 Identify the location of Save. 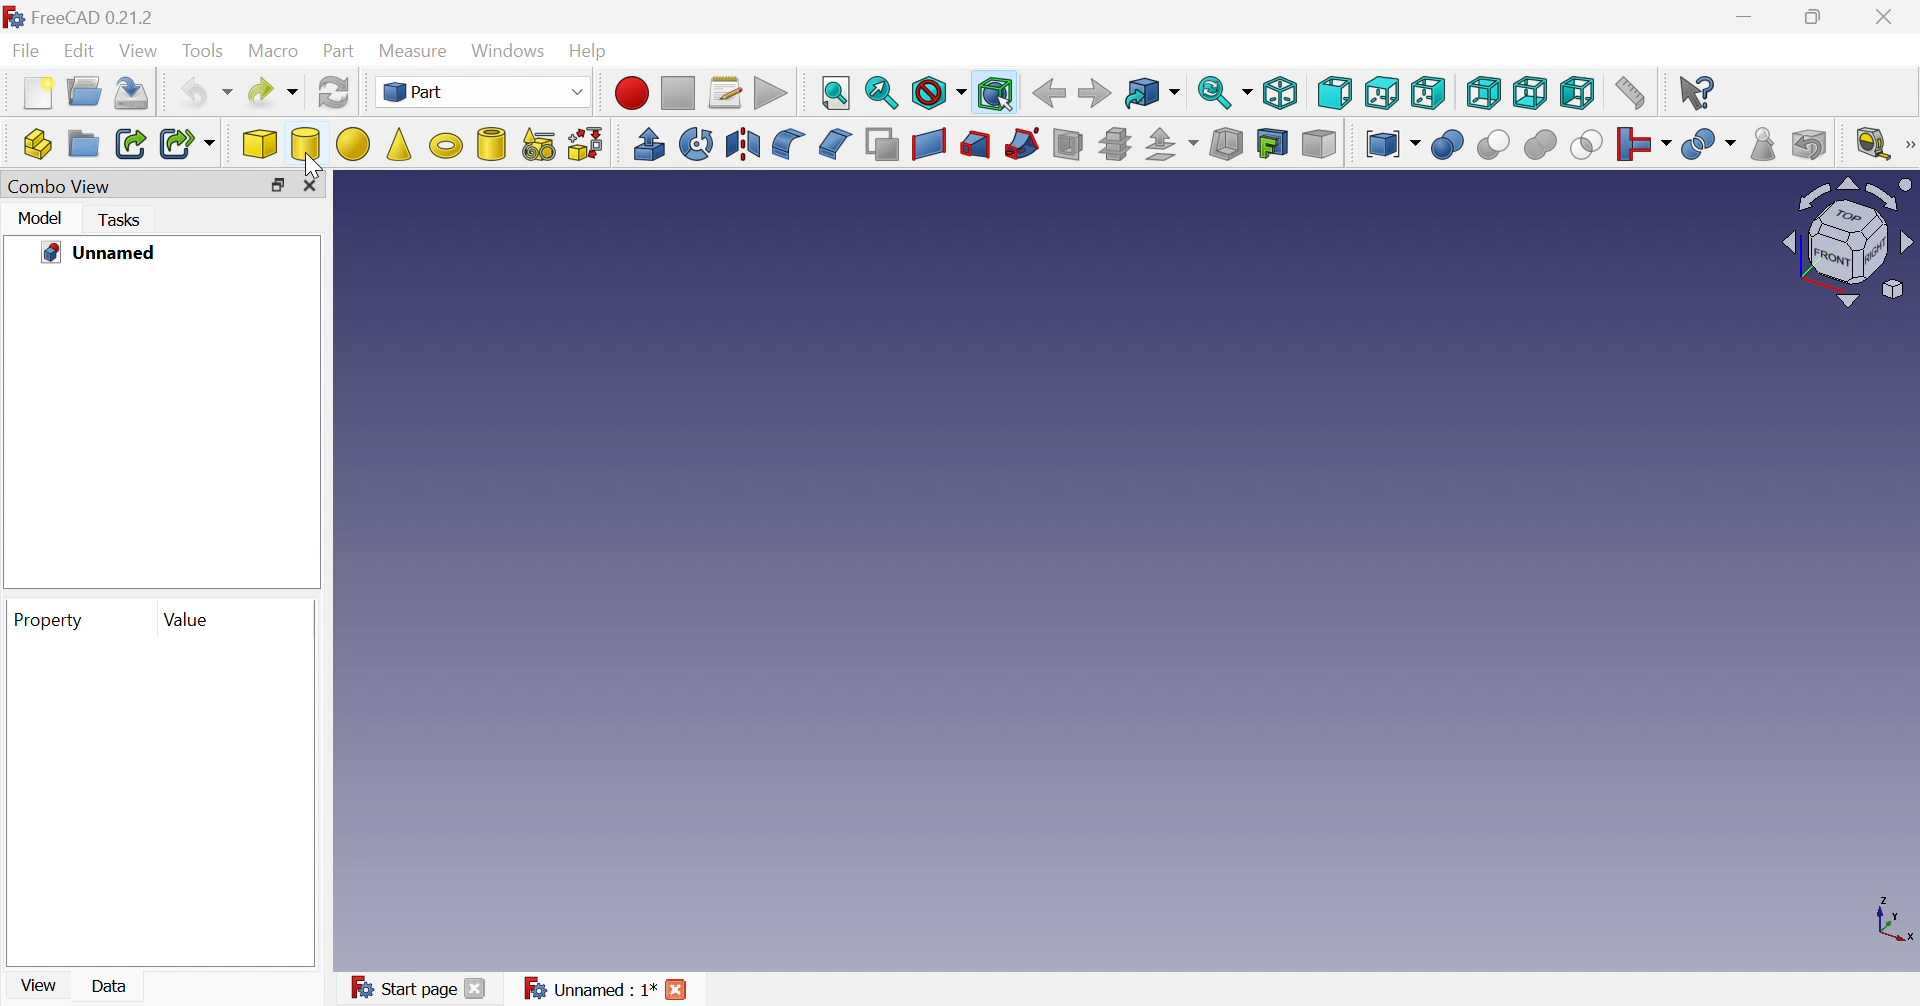
(135, 93).